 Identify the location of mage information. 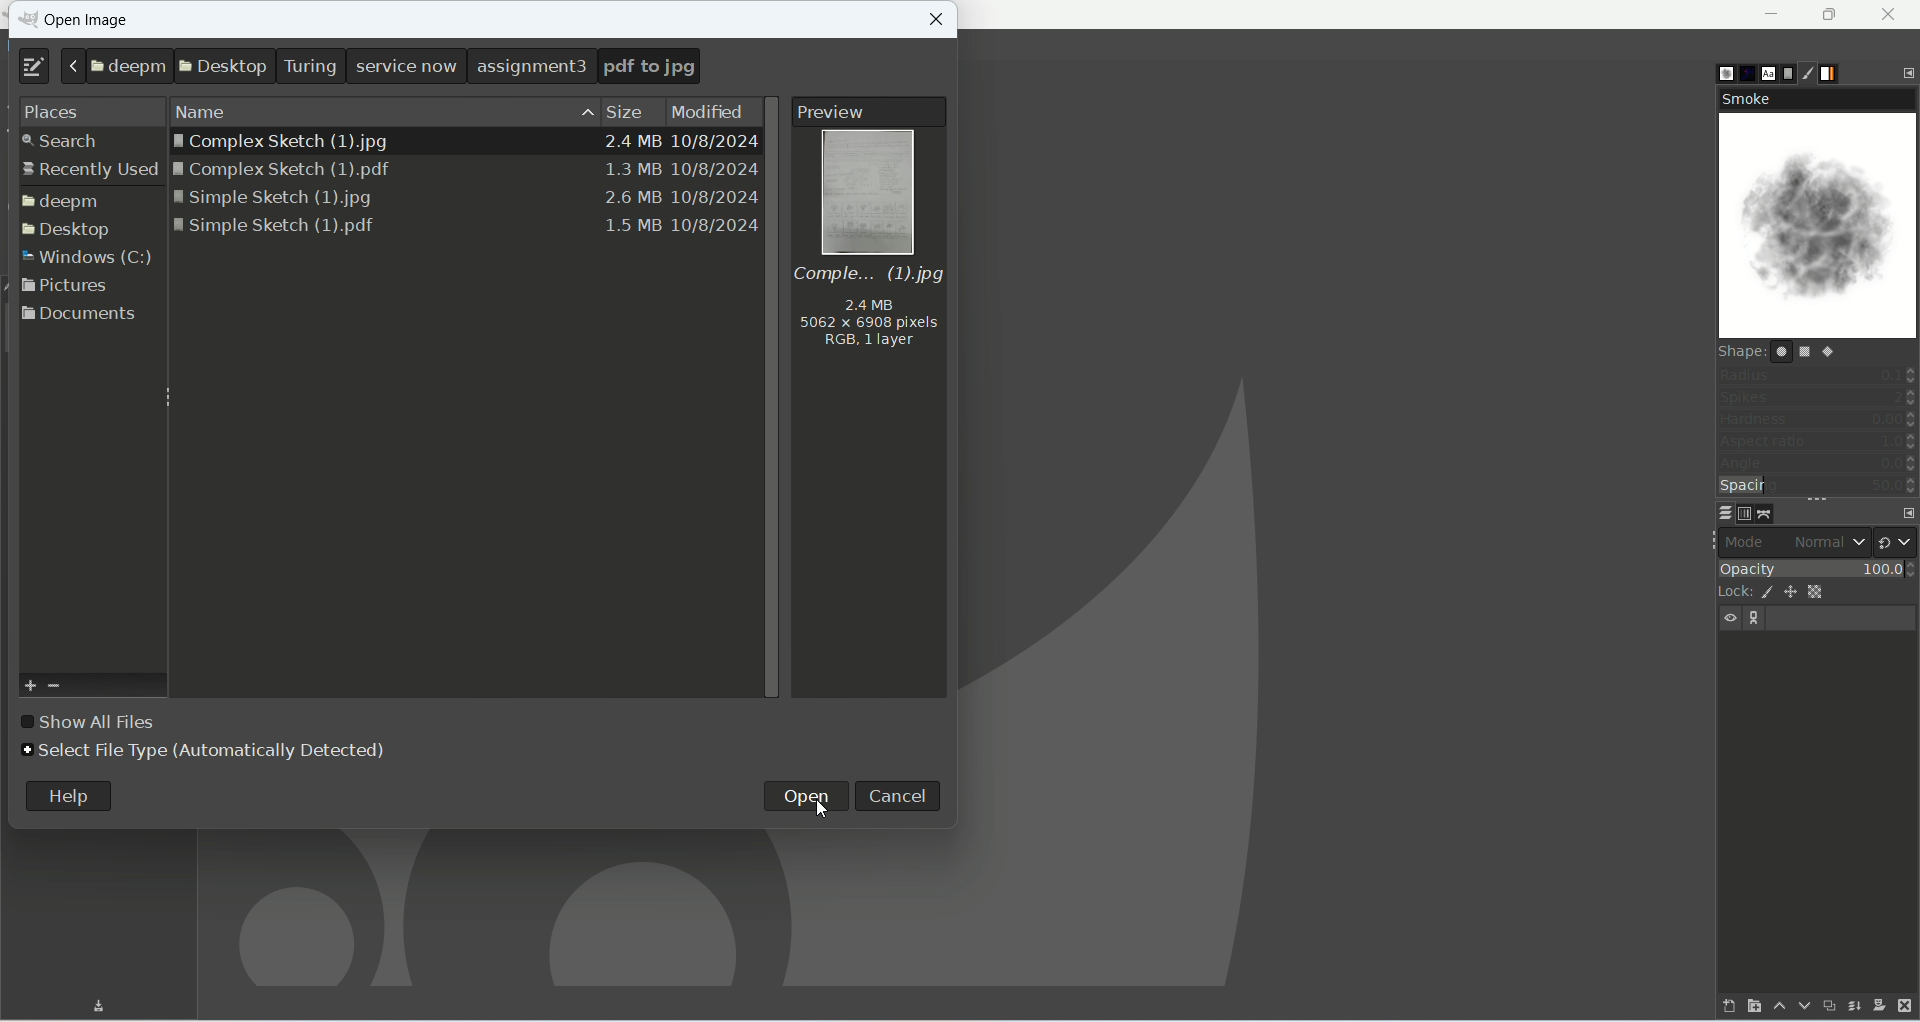
(867, 314).